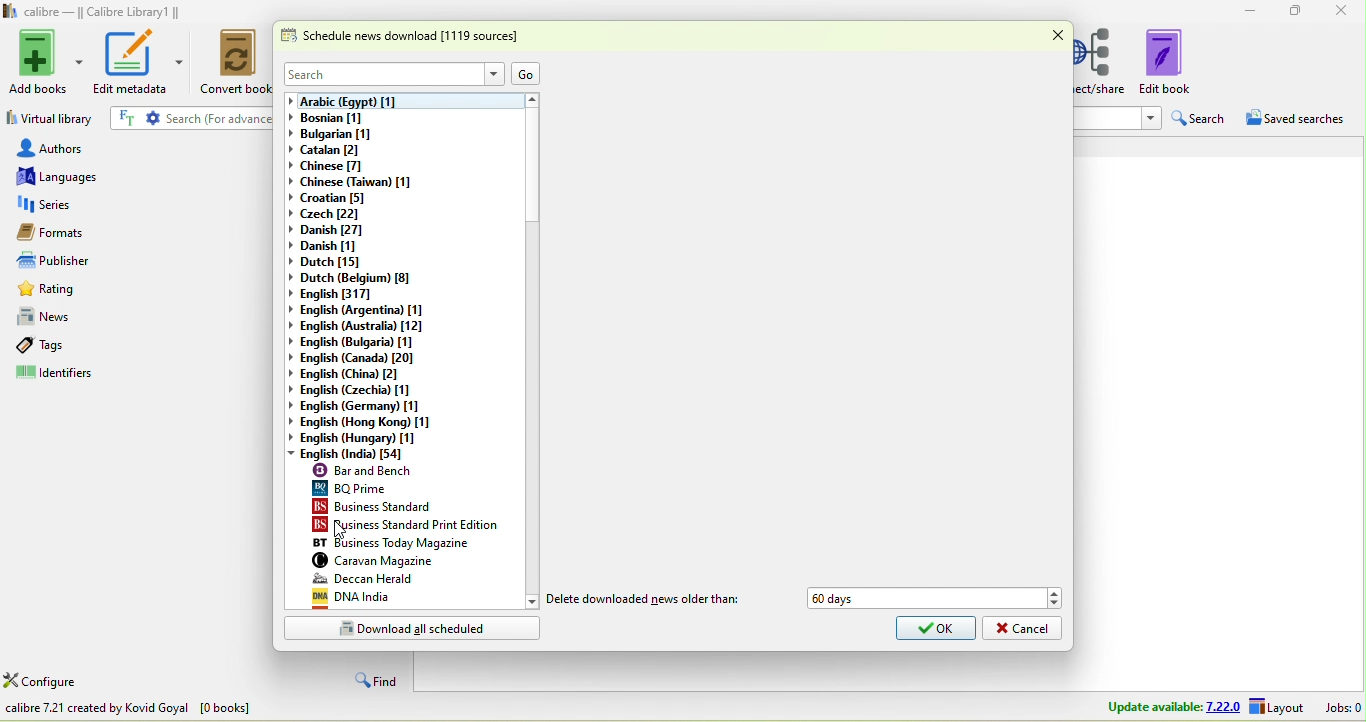 This screenshot has width=1366, height=722. Describe the element at coordinates (346, 529) in the screenshot. I see `cursor movement` at that location.